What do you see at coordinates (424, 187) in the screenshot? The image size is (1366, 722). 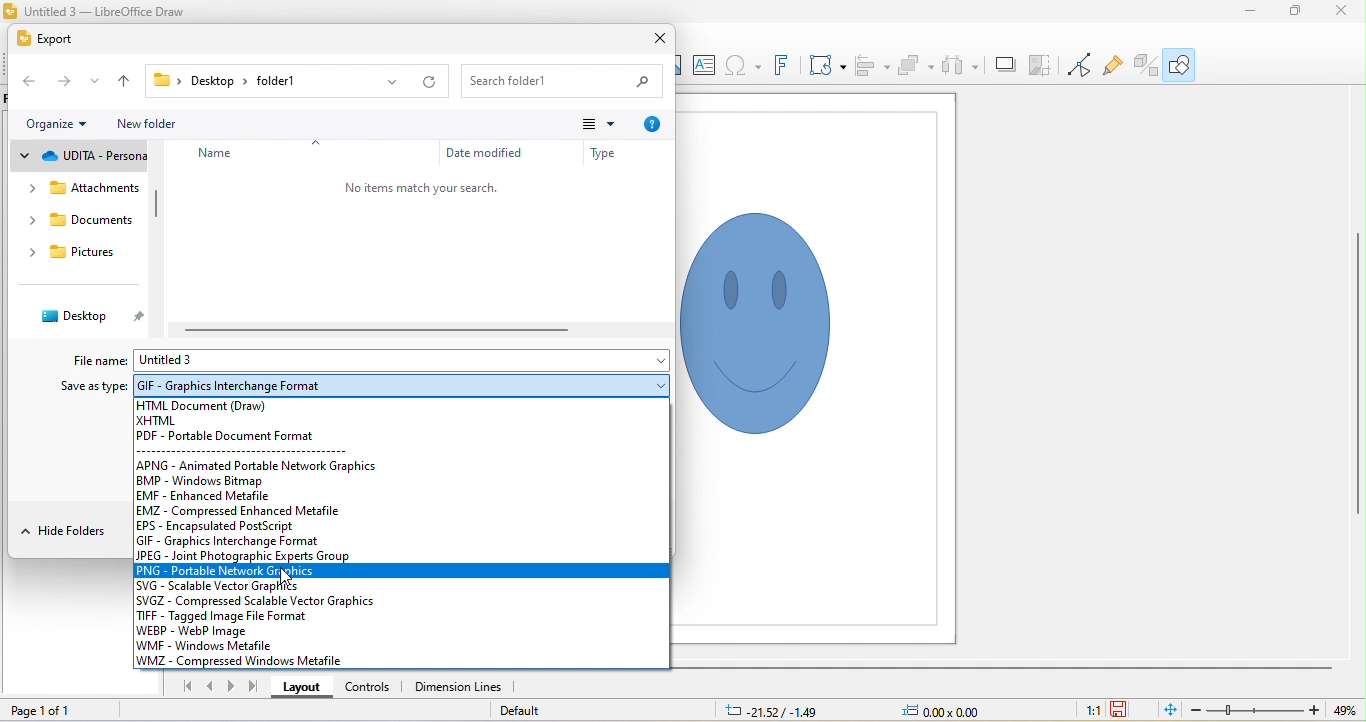 I see `no items match your search` at bounding box center [424, 187].